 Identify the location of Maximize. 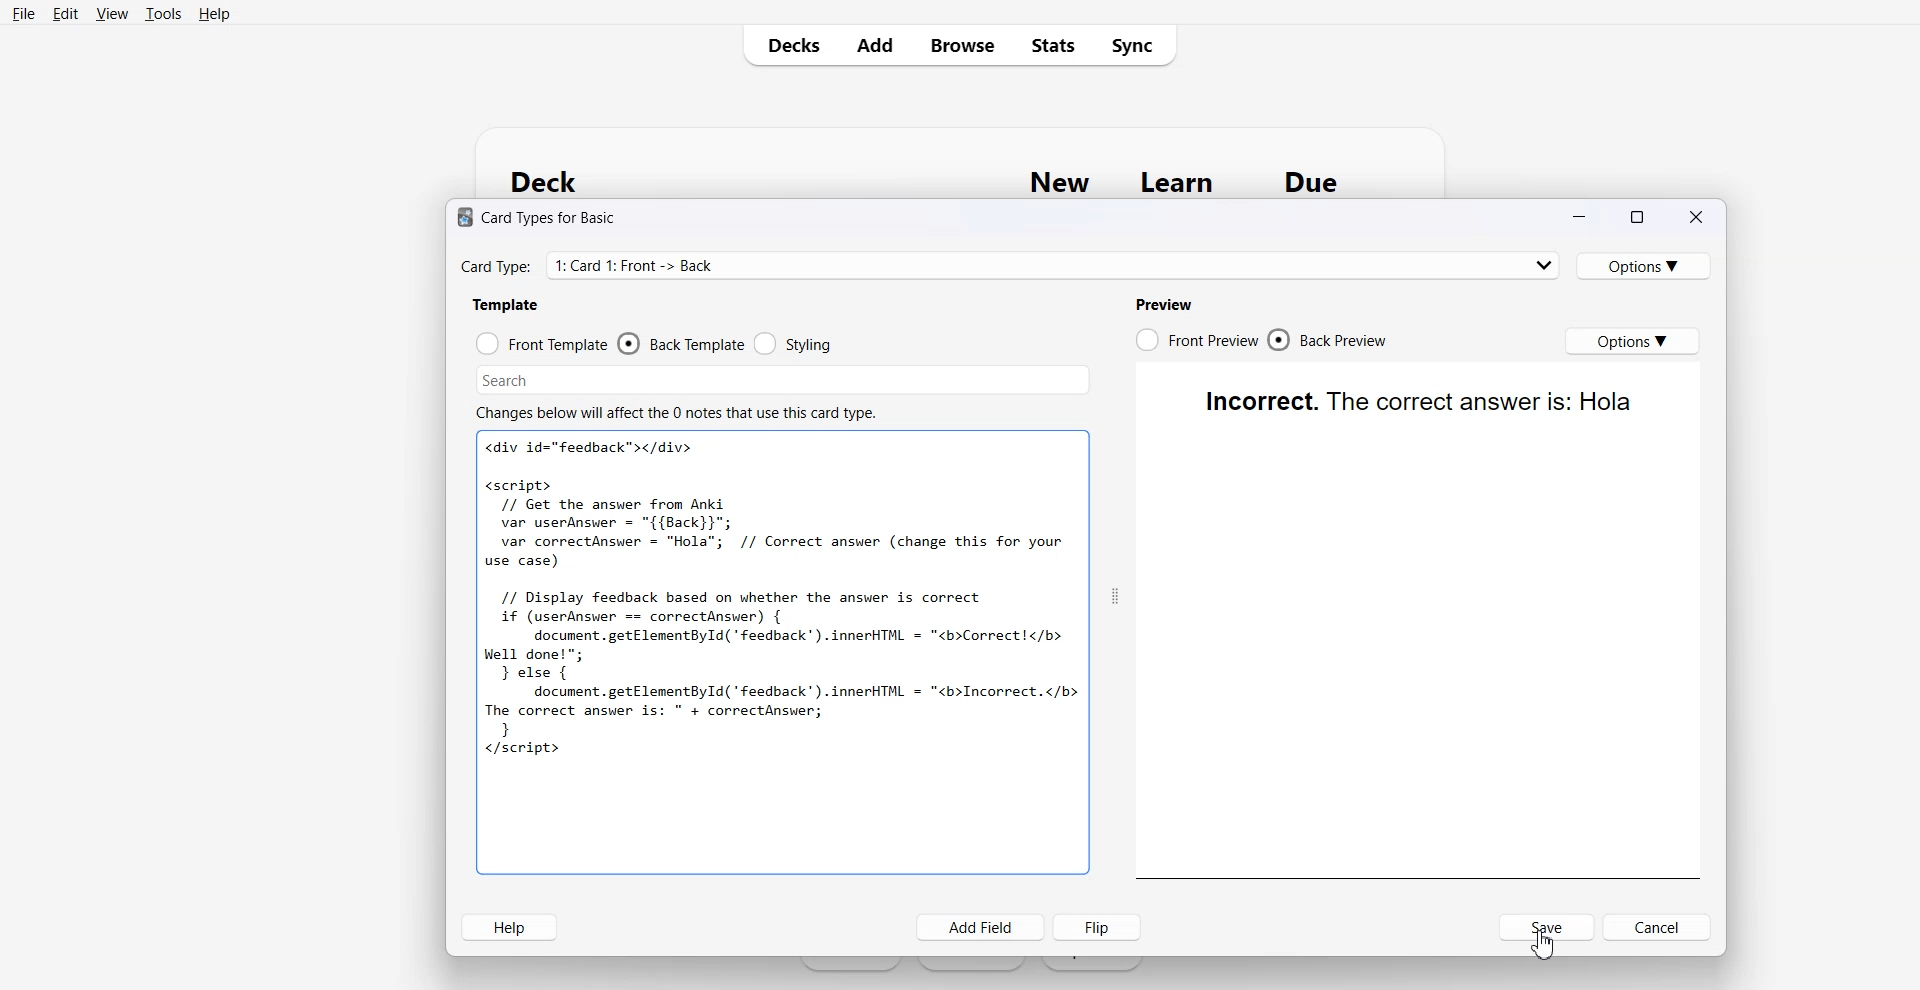
(1635, 218).